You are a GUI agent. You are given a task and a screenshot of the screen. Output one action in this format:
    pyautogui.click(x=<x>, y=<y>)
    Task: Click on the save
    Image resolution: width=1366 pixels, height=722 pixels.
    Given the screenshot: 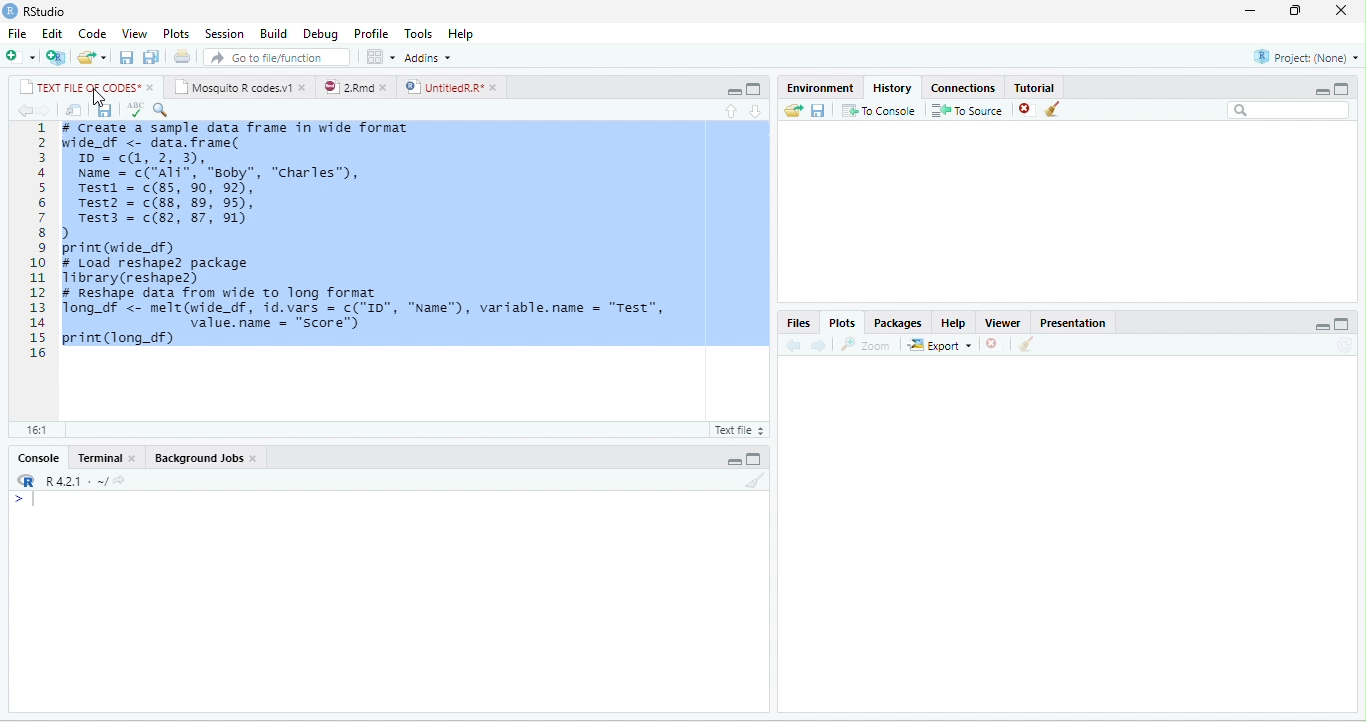 What is the action you would take?
    pyautogui.click(x=105, y=110)
    